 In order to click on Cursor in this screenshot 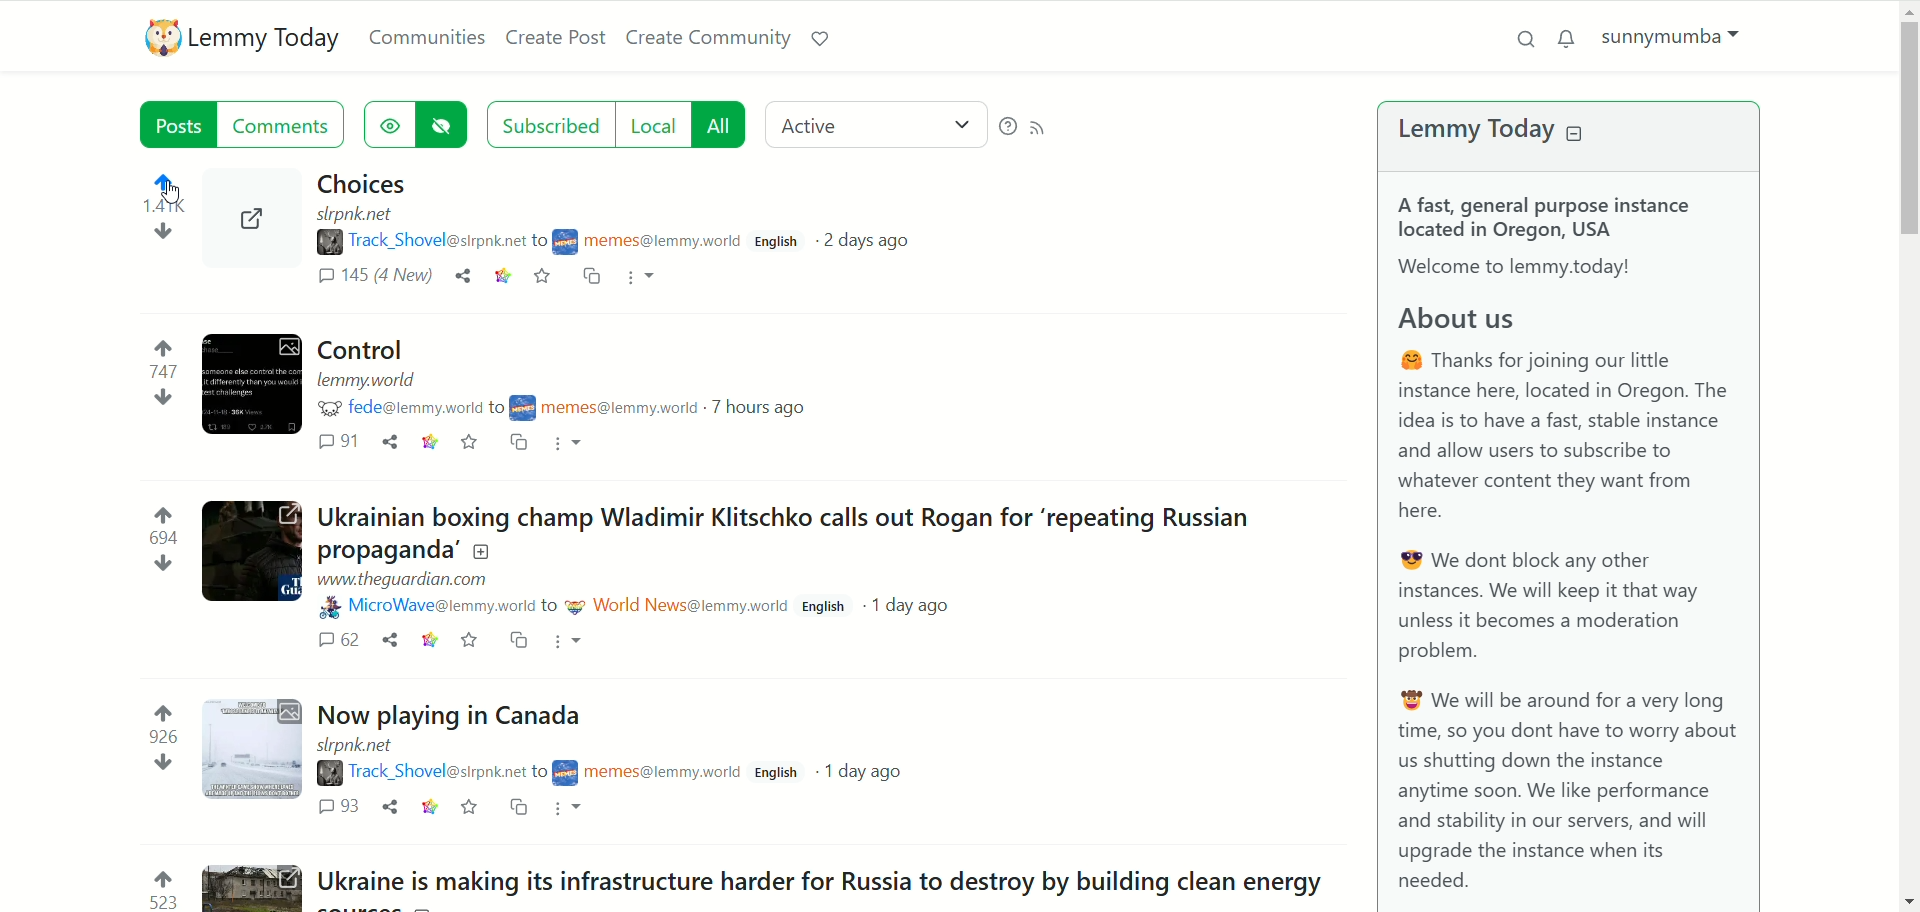, I will do `click(192, 186)`.